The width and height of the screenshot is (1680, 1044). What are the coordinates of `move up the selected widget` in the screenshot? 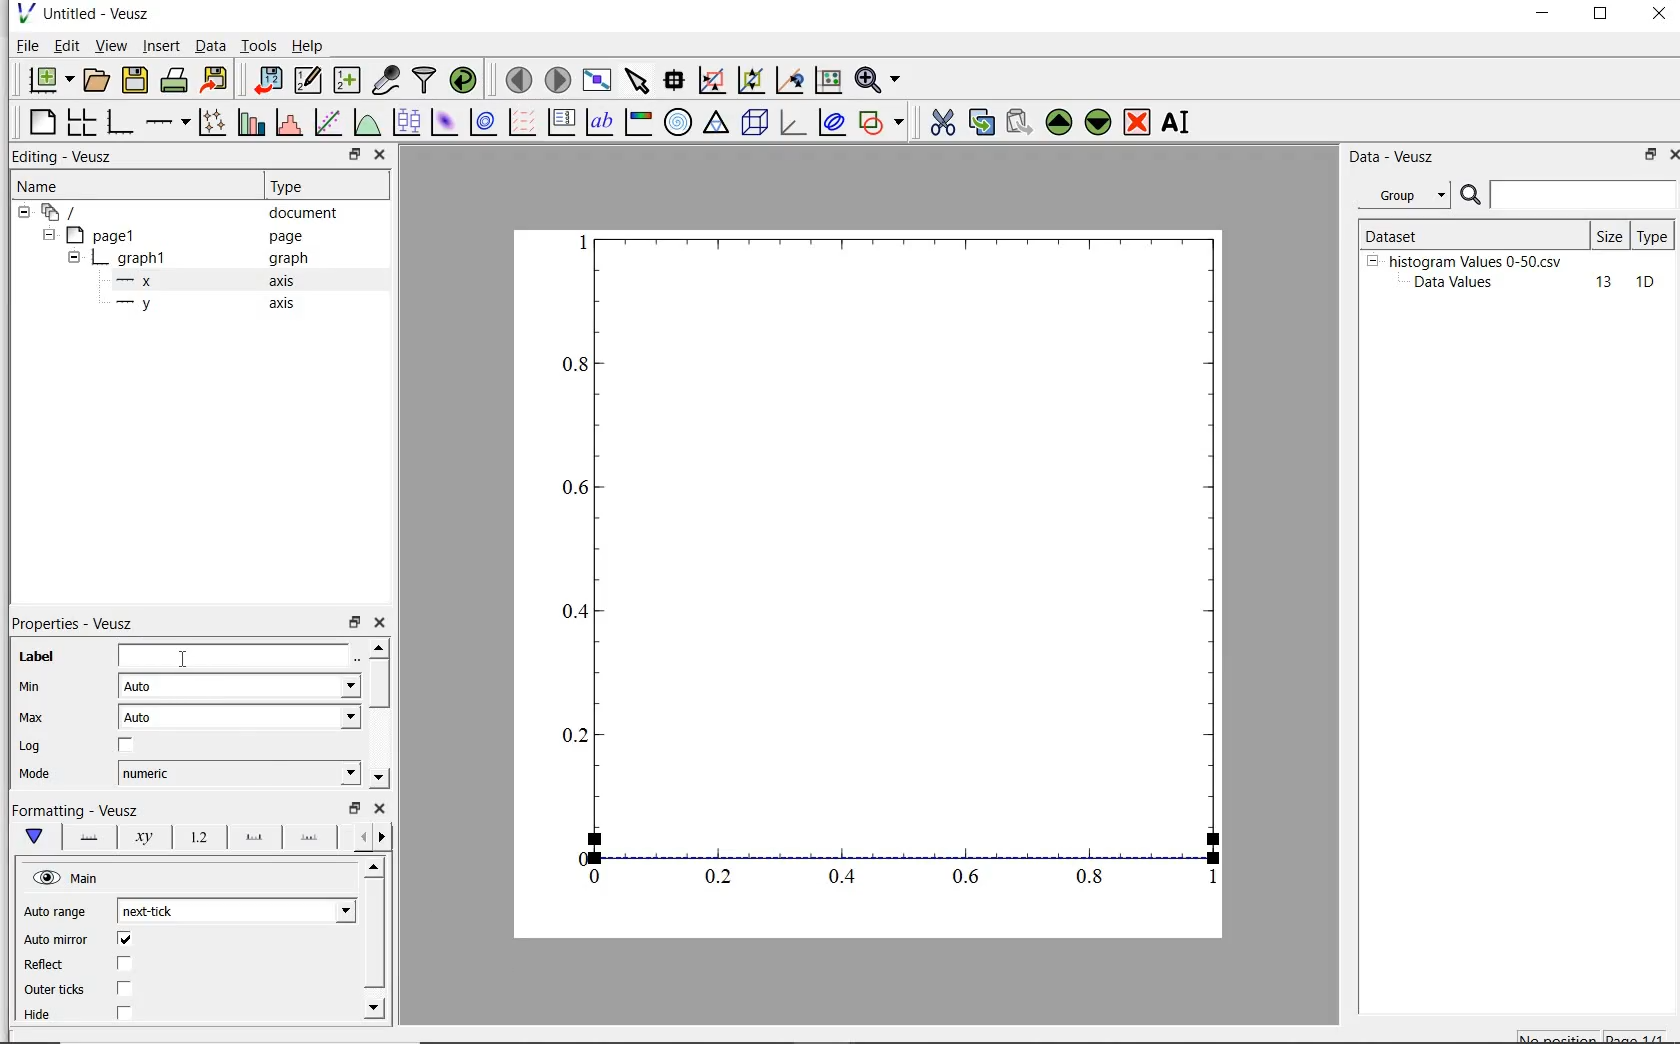 It's located at (1057, 123).